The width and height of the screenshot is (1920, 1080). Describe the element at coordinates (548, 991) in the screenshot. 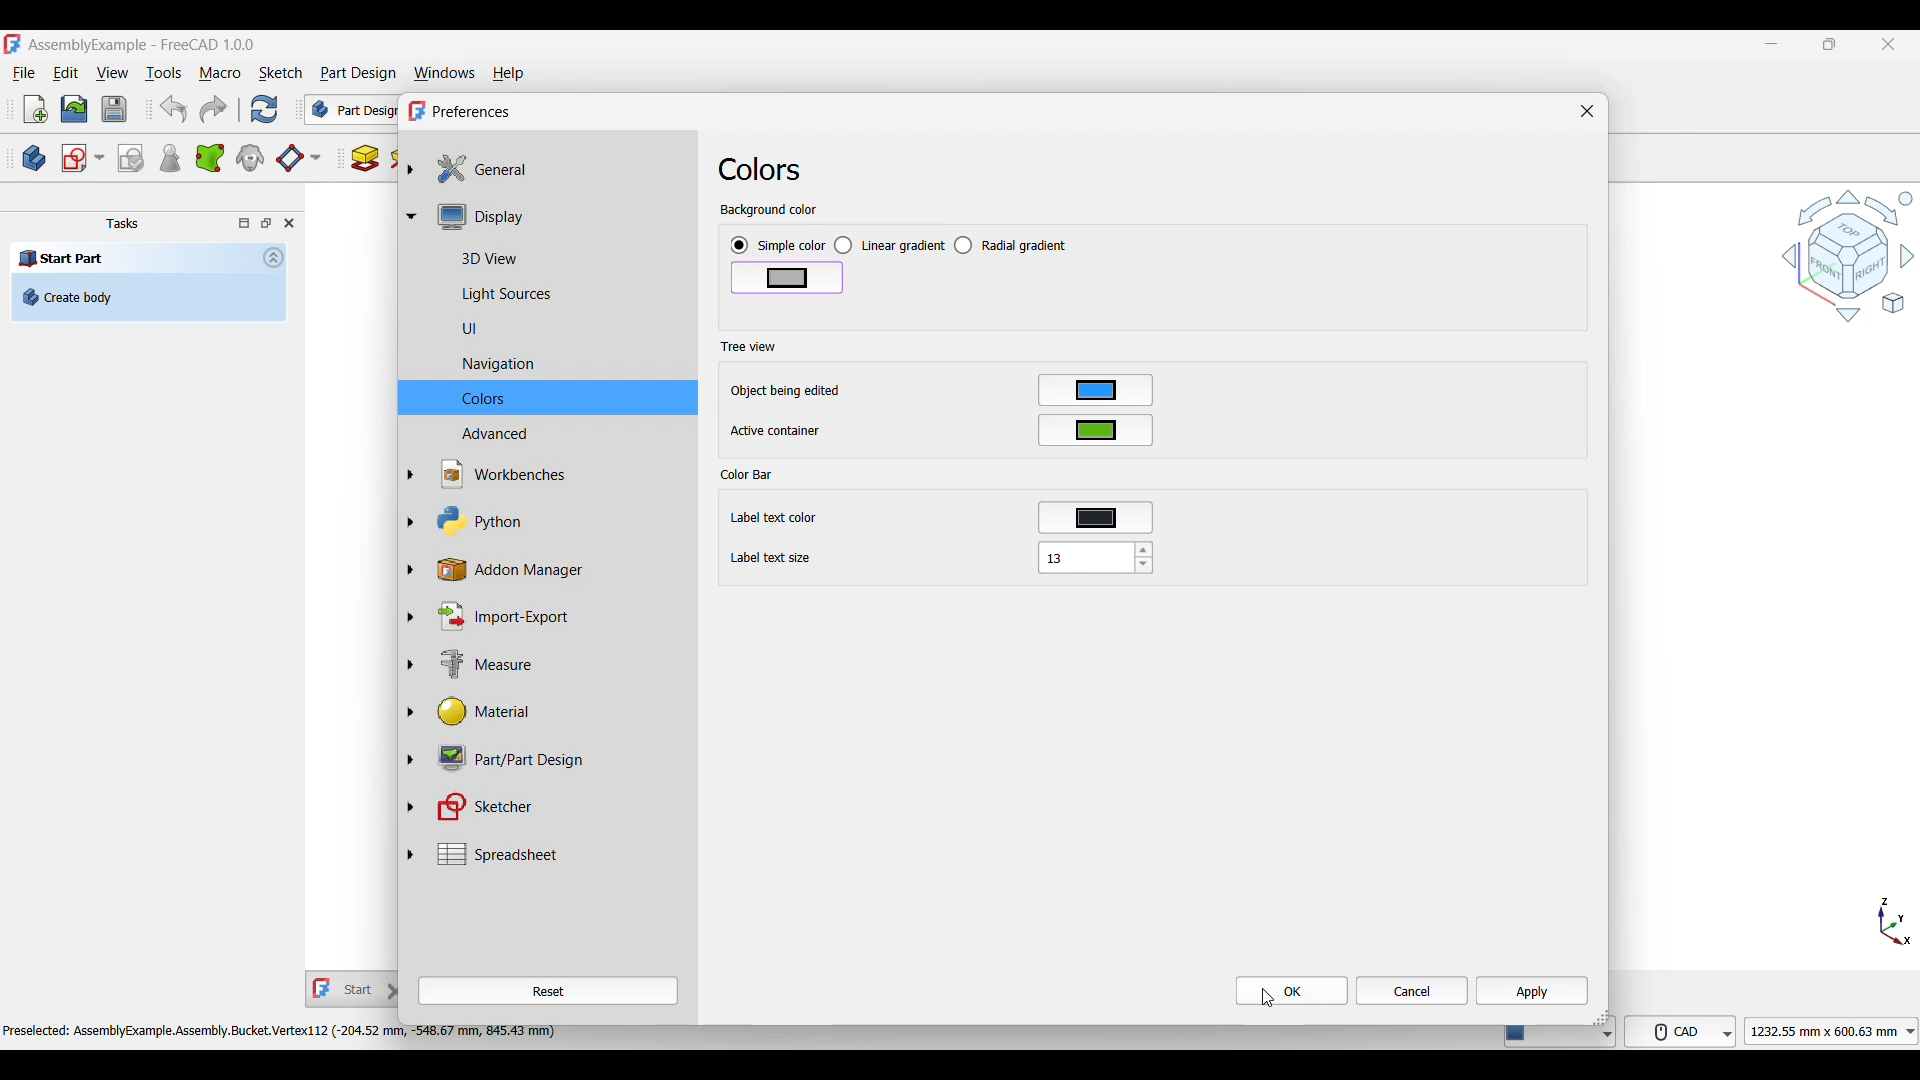

I see `Reset` at that location.